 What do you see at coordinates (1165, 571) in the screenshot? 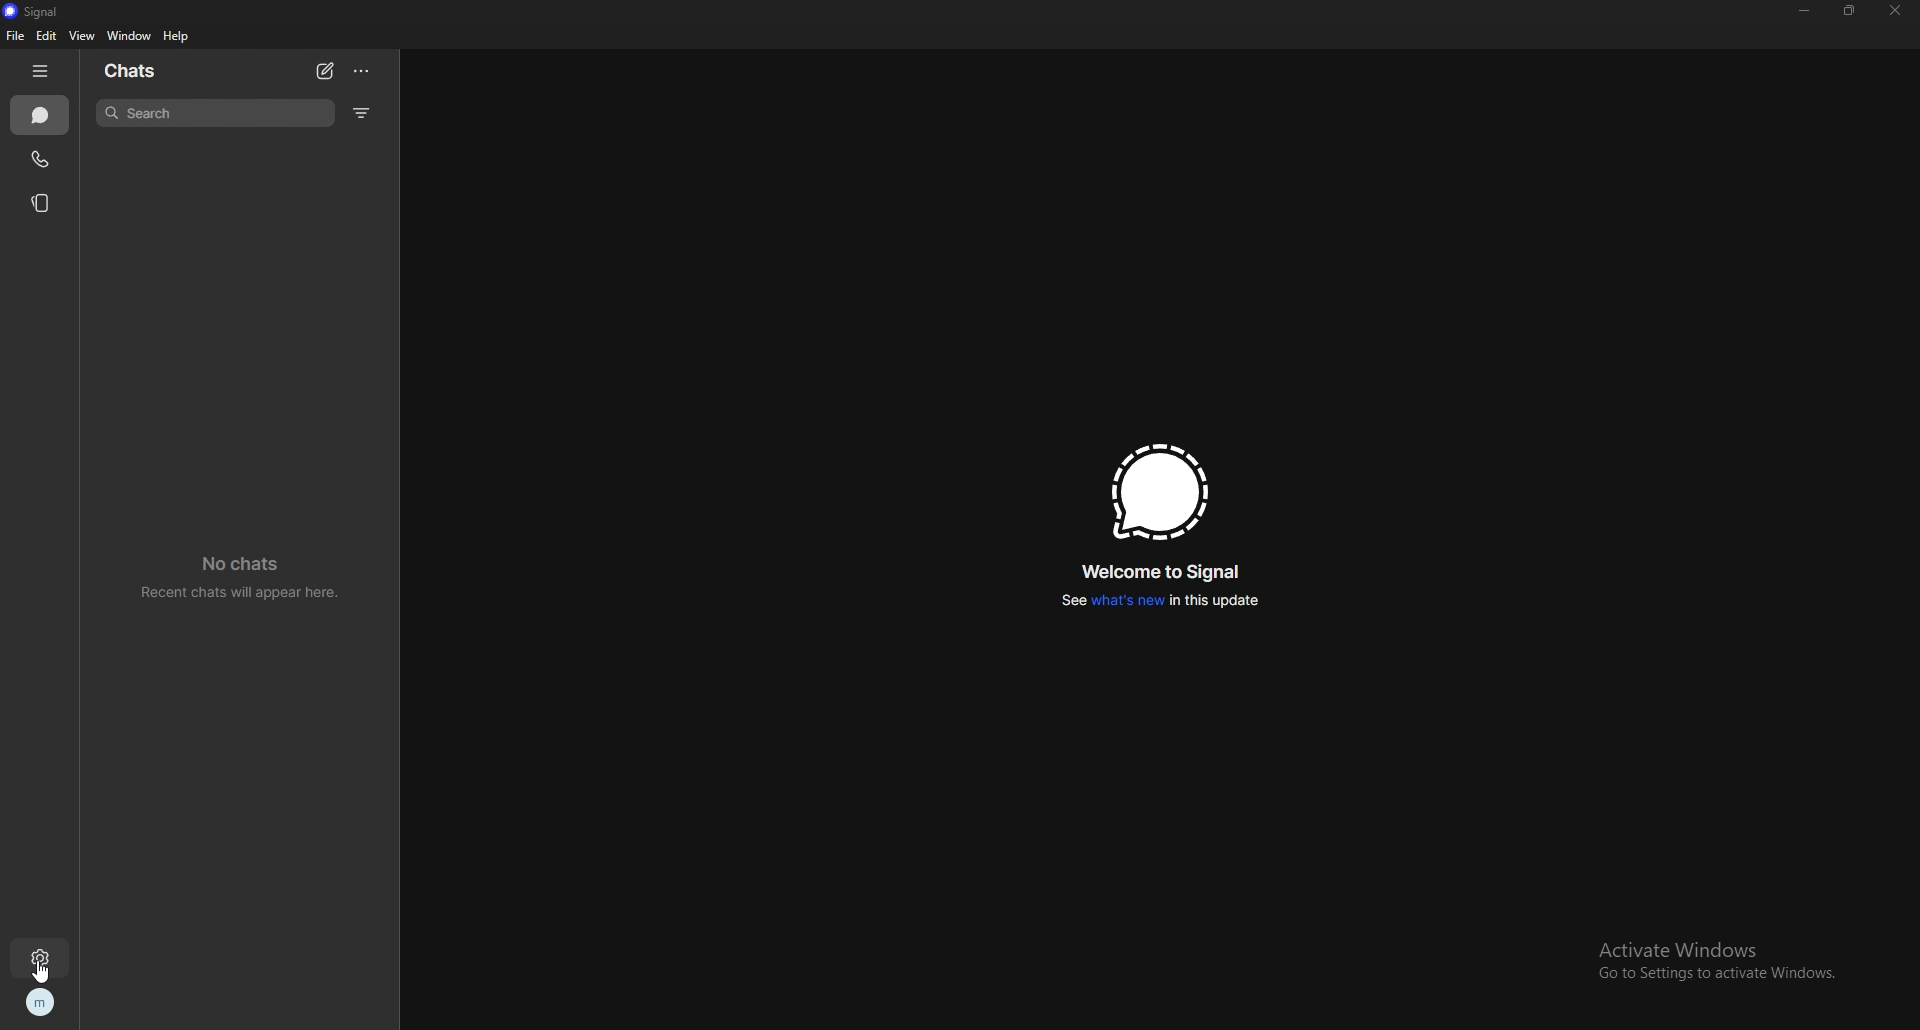
I see `welcome to signal` at bounding box center [1165, 571].